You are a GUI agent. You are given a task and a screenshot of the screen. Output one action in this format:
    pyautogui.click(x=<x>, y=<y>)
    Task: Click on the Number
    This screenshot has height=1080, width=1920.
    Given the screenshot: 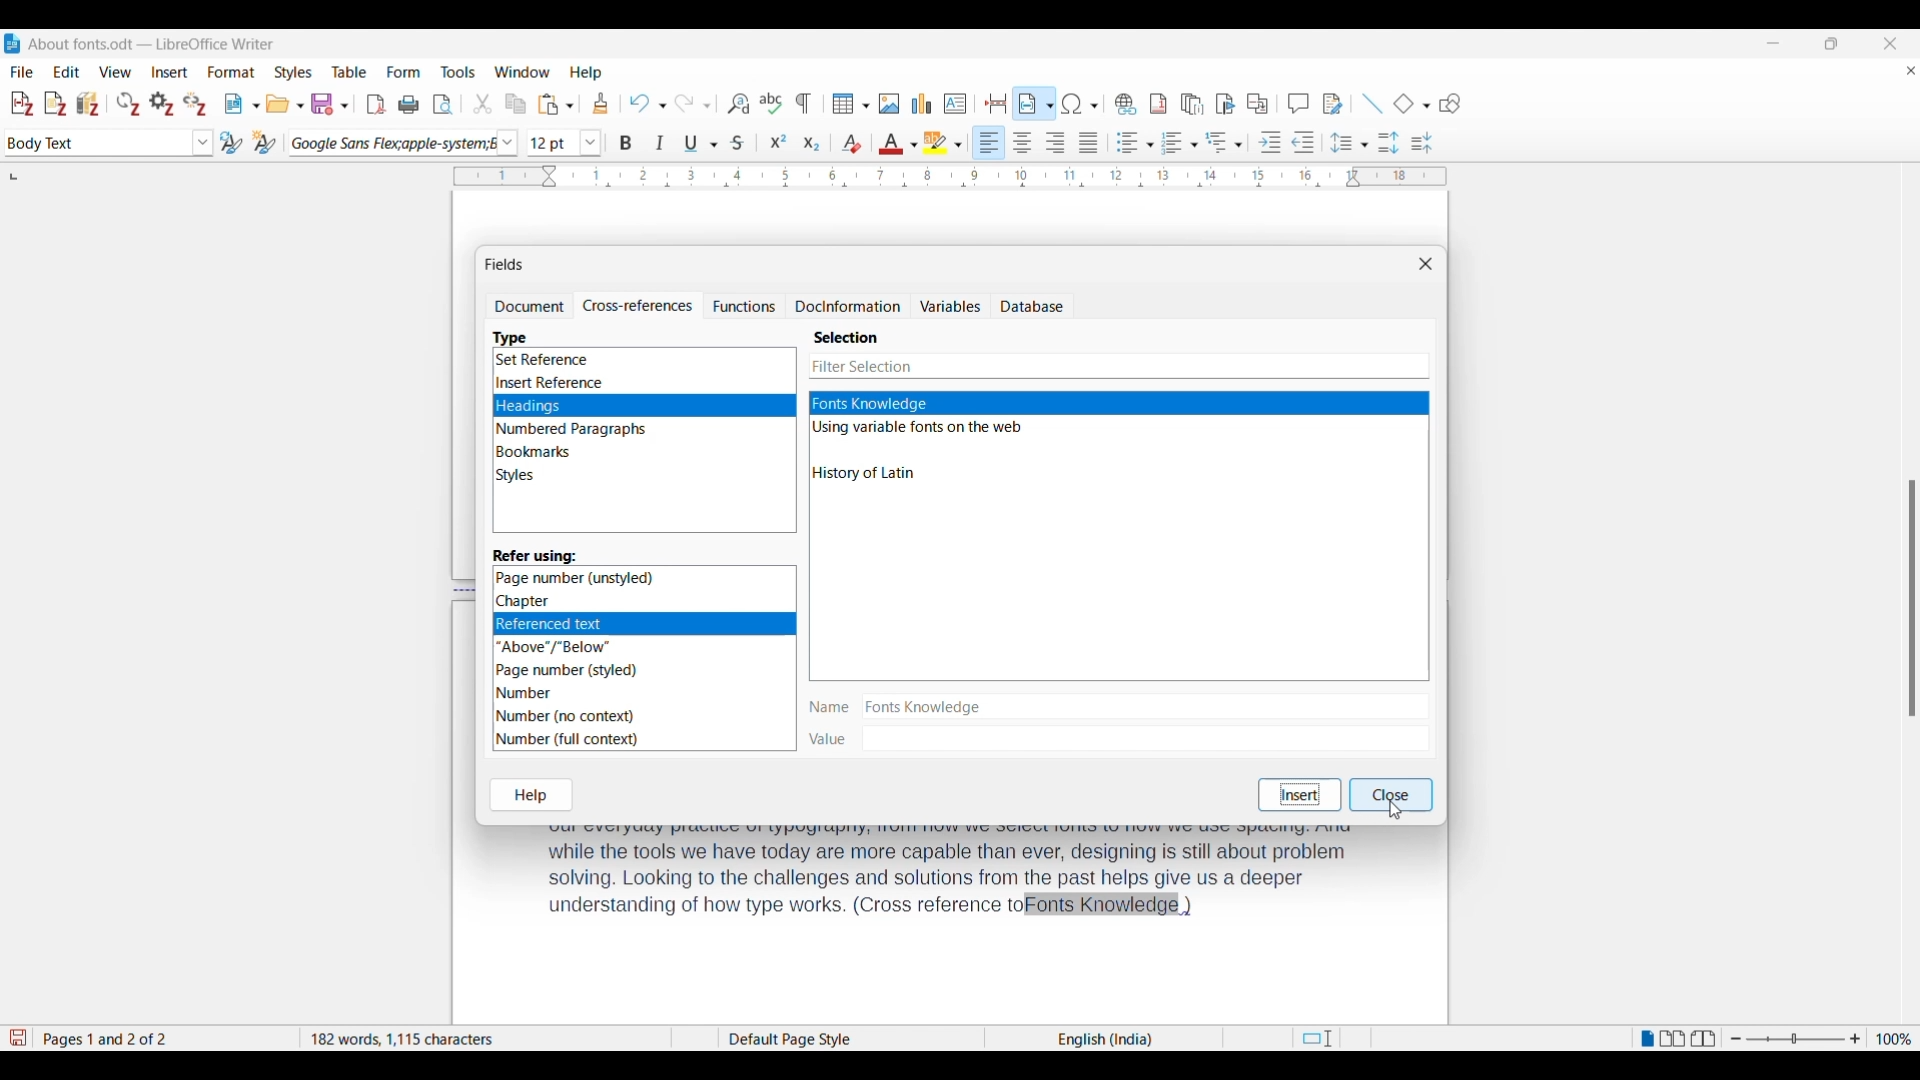 What is the action you would take?
    pyautogui.click(x=530, y=692)
    